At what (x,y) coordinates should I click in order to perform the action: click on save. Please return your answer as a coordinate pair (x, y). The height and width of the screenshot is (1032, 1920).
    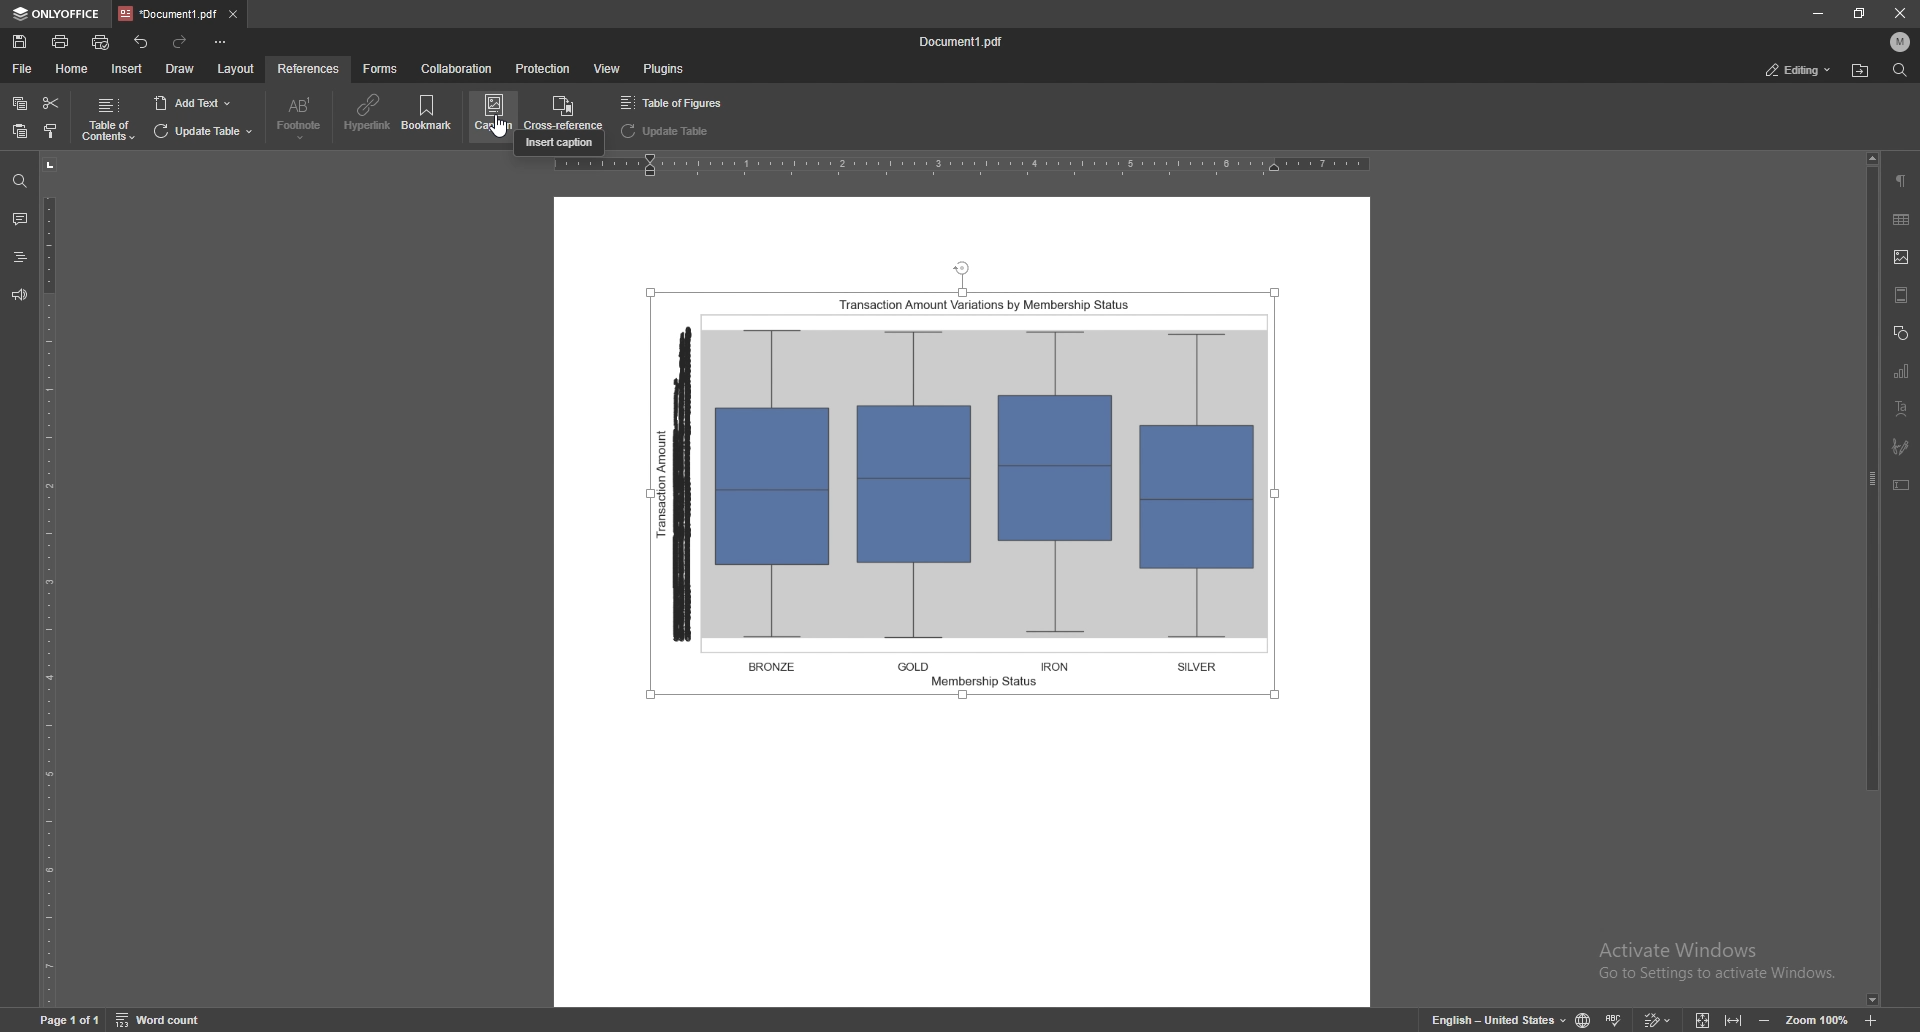
    Looking at the image, I should click on (21, 42).